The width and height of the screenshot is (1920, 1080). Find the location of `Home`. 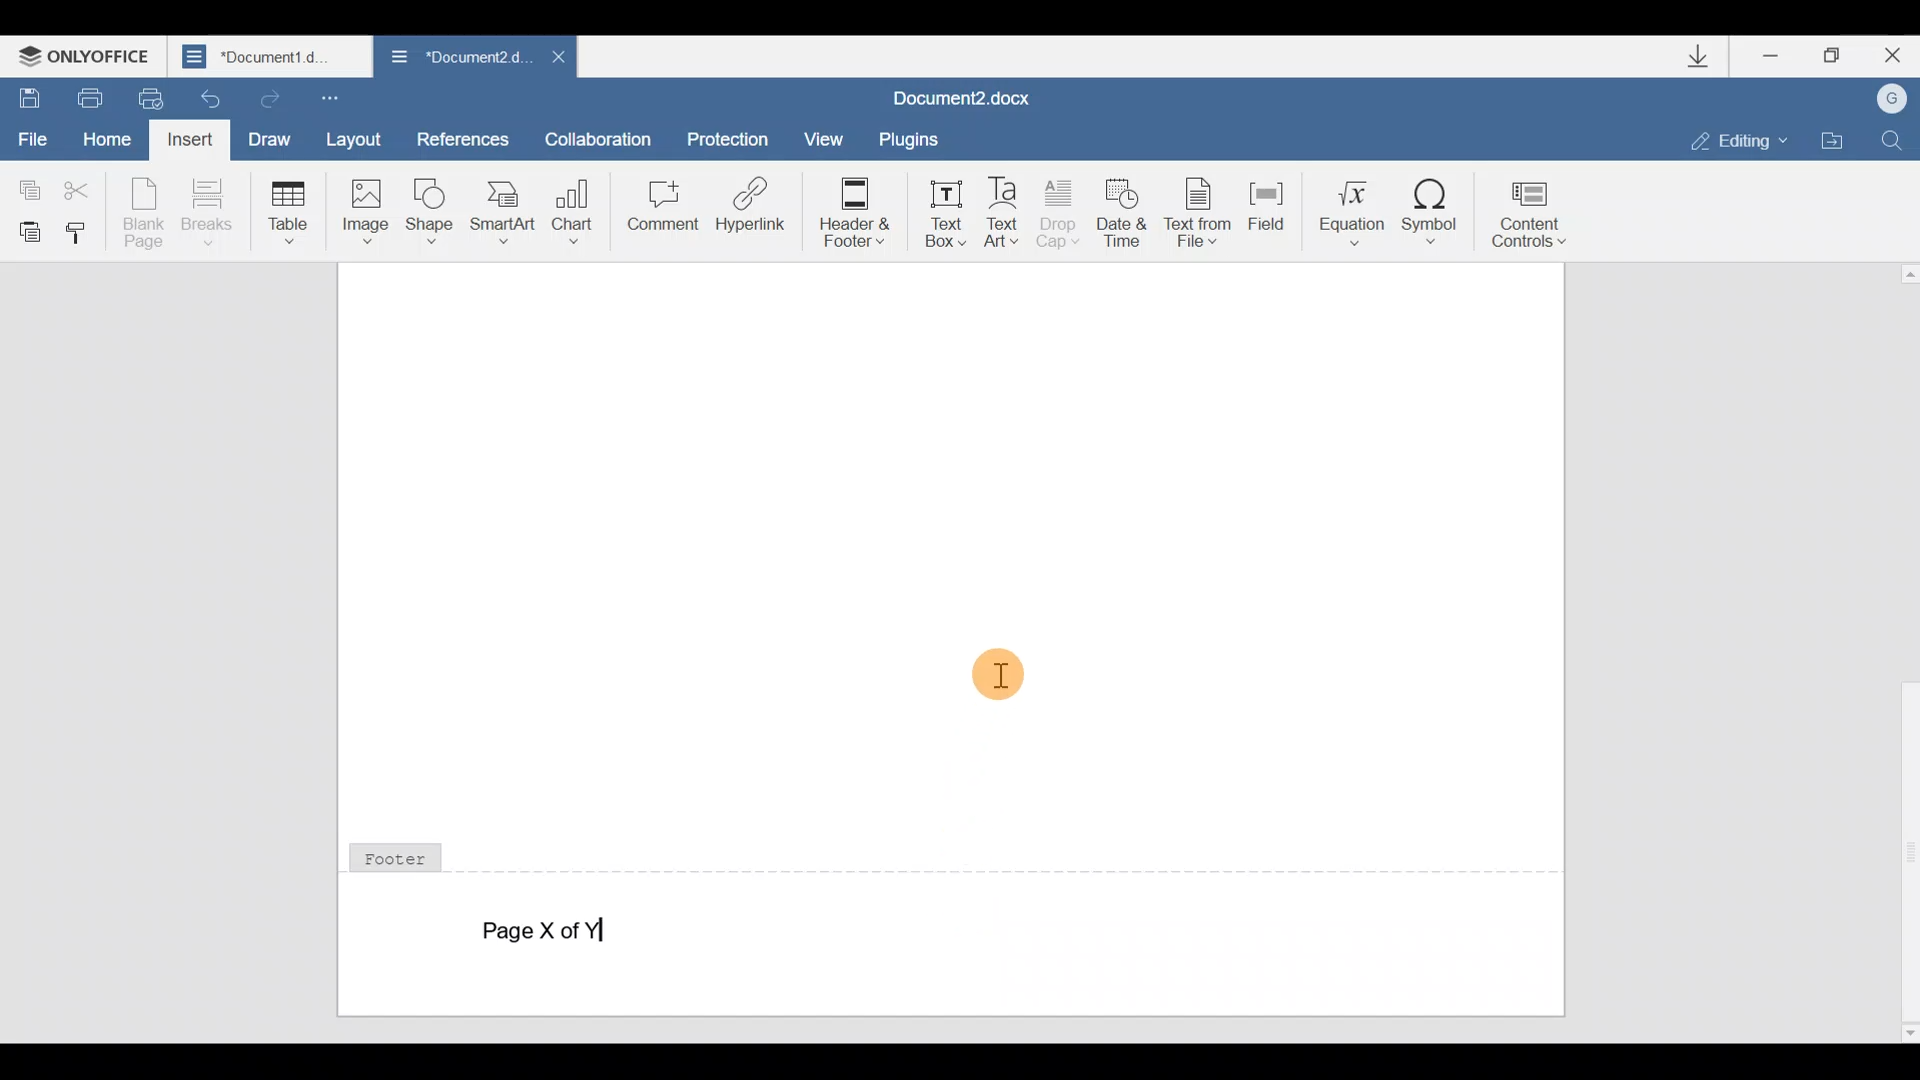

Home is located at coordinates (106, 137).